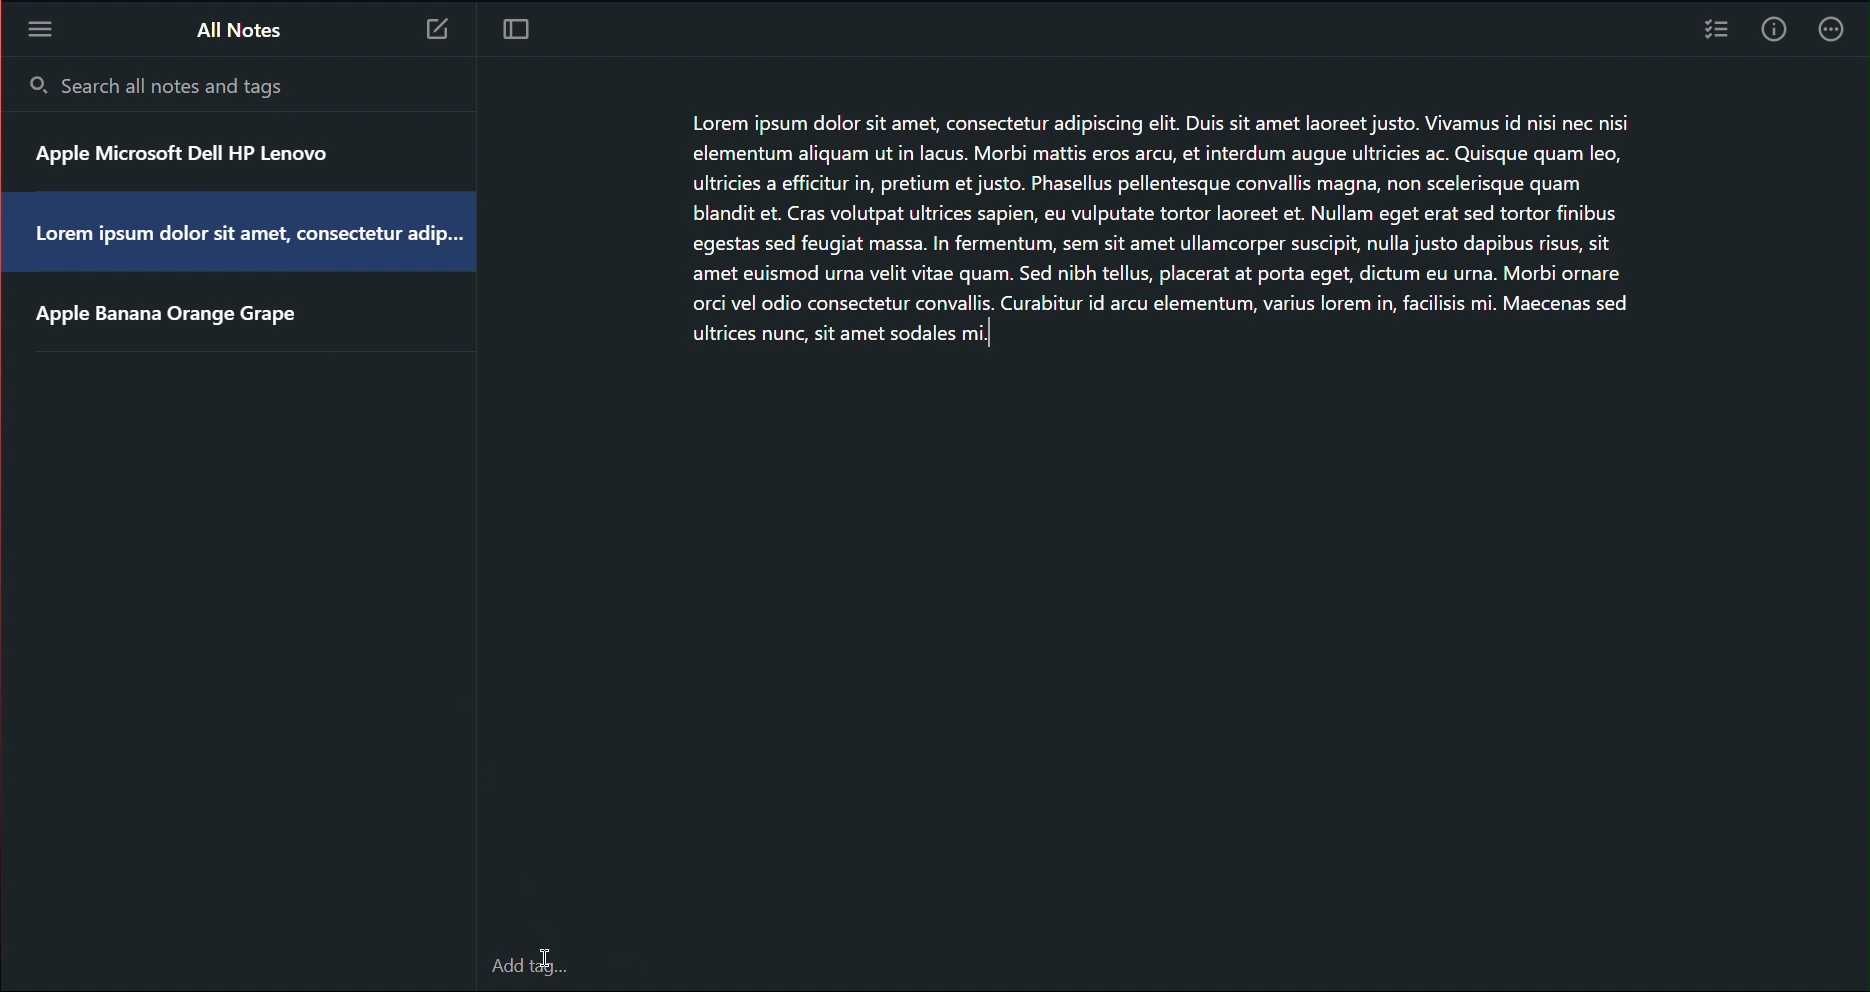  What do you see at coordinates (545, 962) in the screenshot?
I see `Cursor` at bounding box center [545, 962].